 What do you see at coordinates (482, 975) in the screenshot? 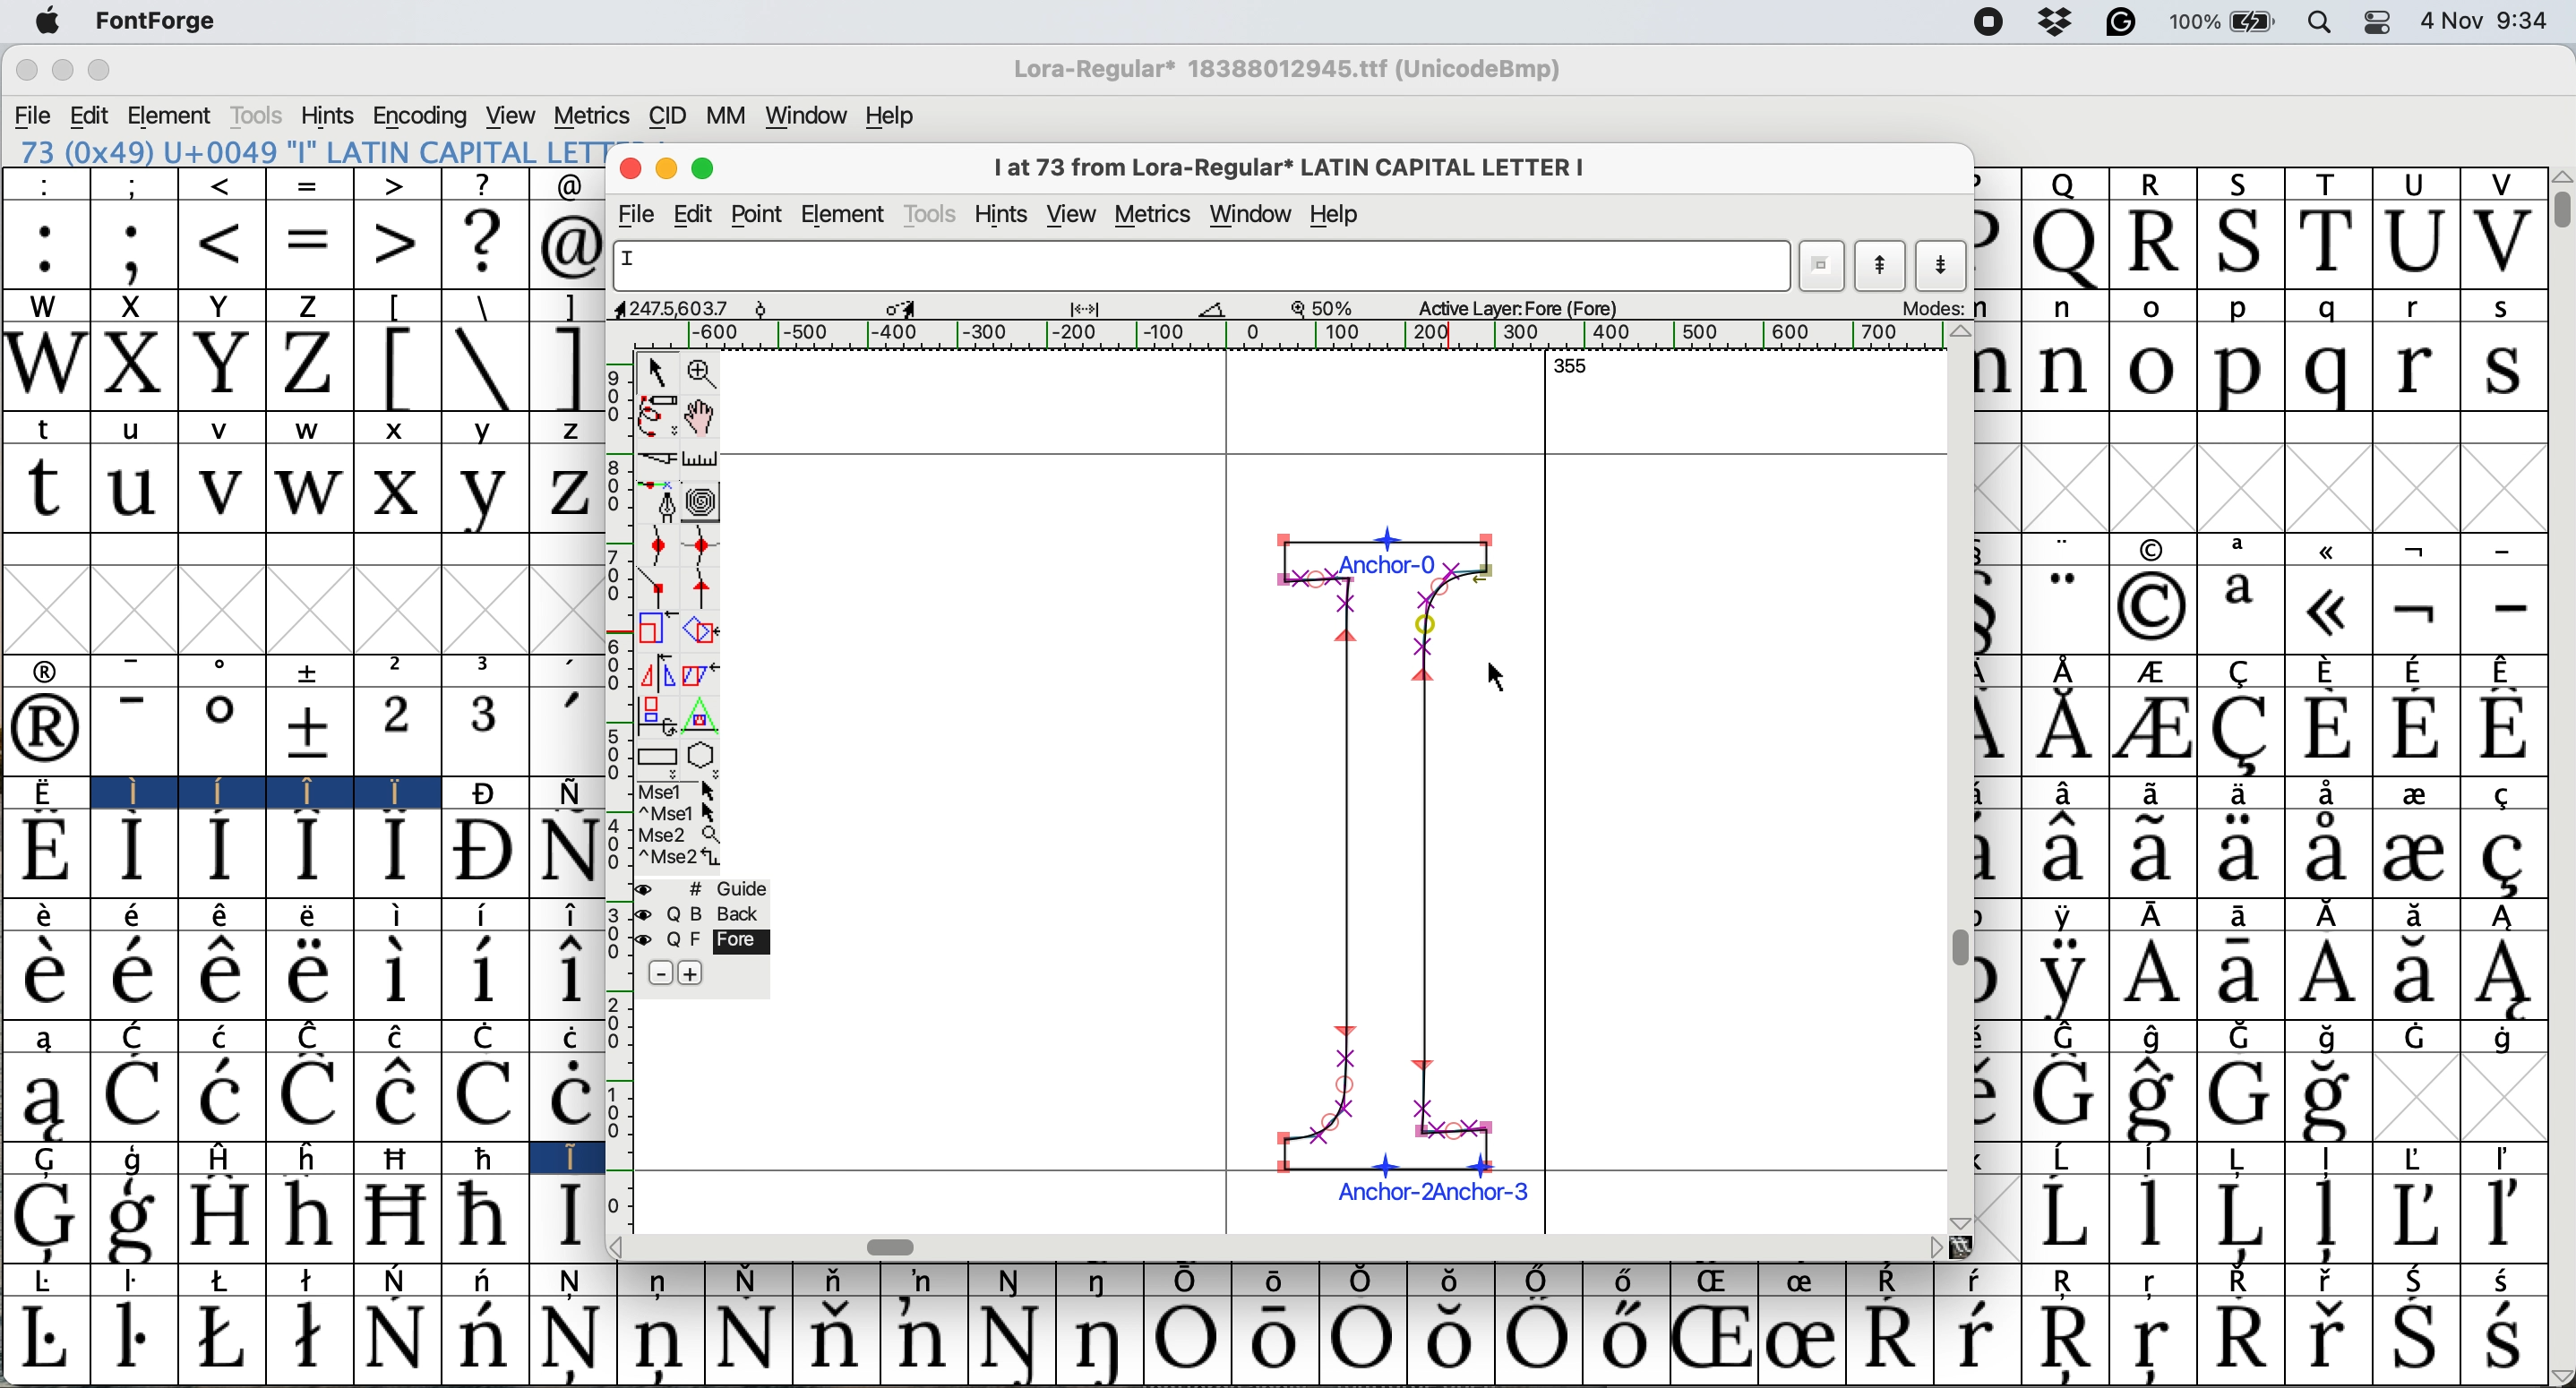
I see `Symbol` at bounding box center [482, 975].